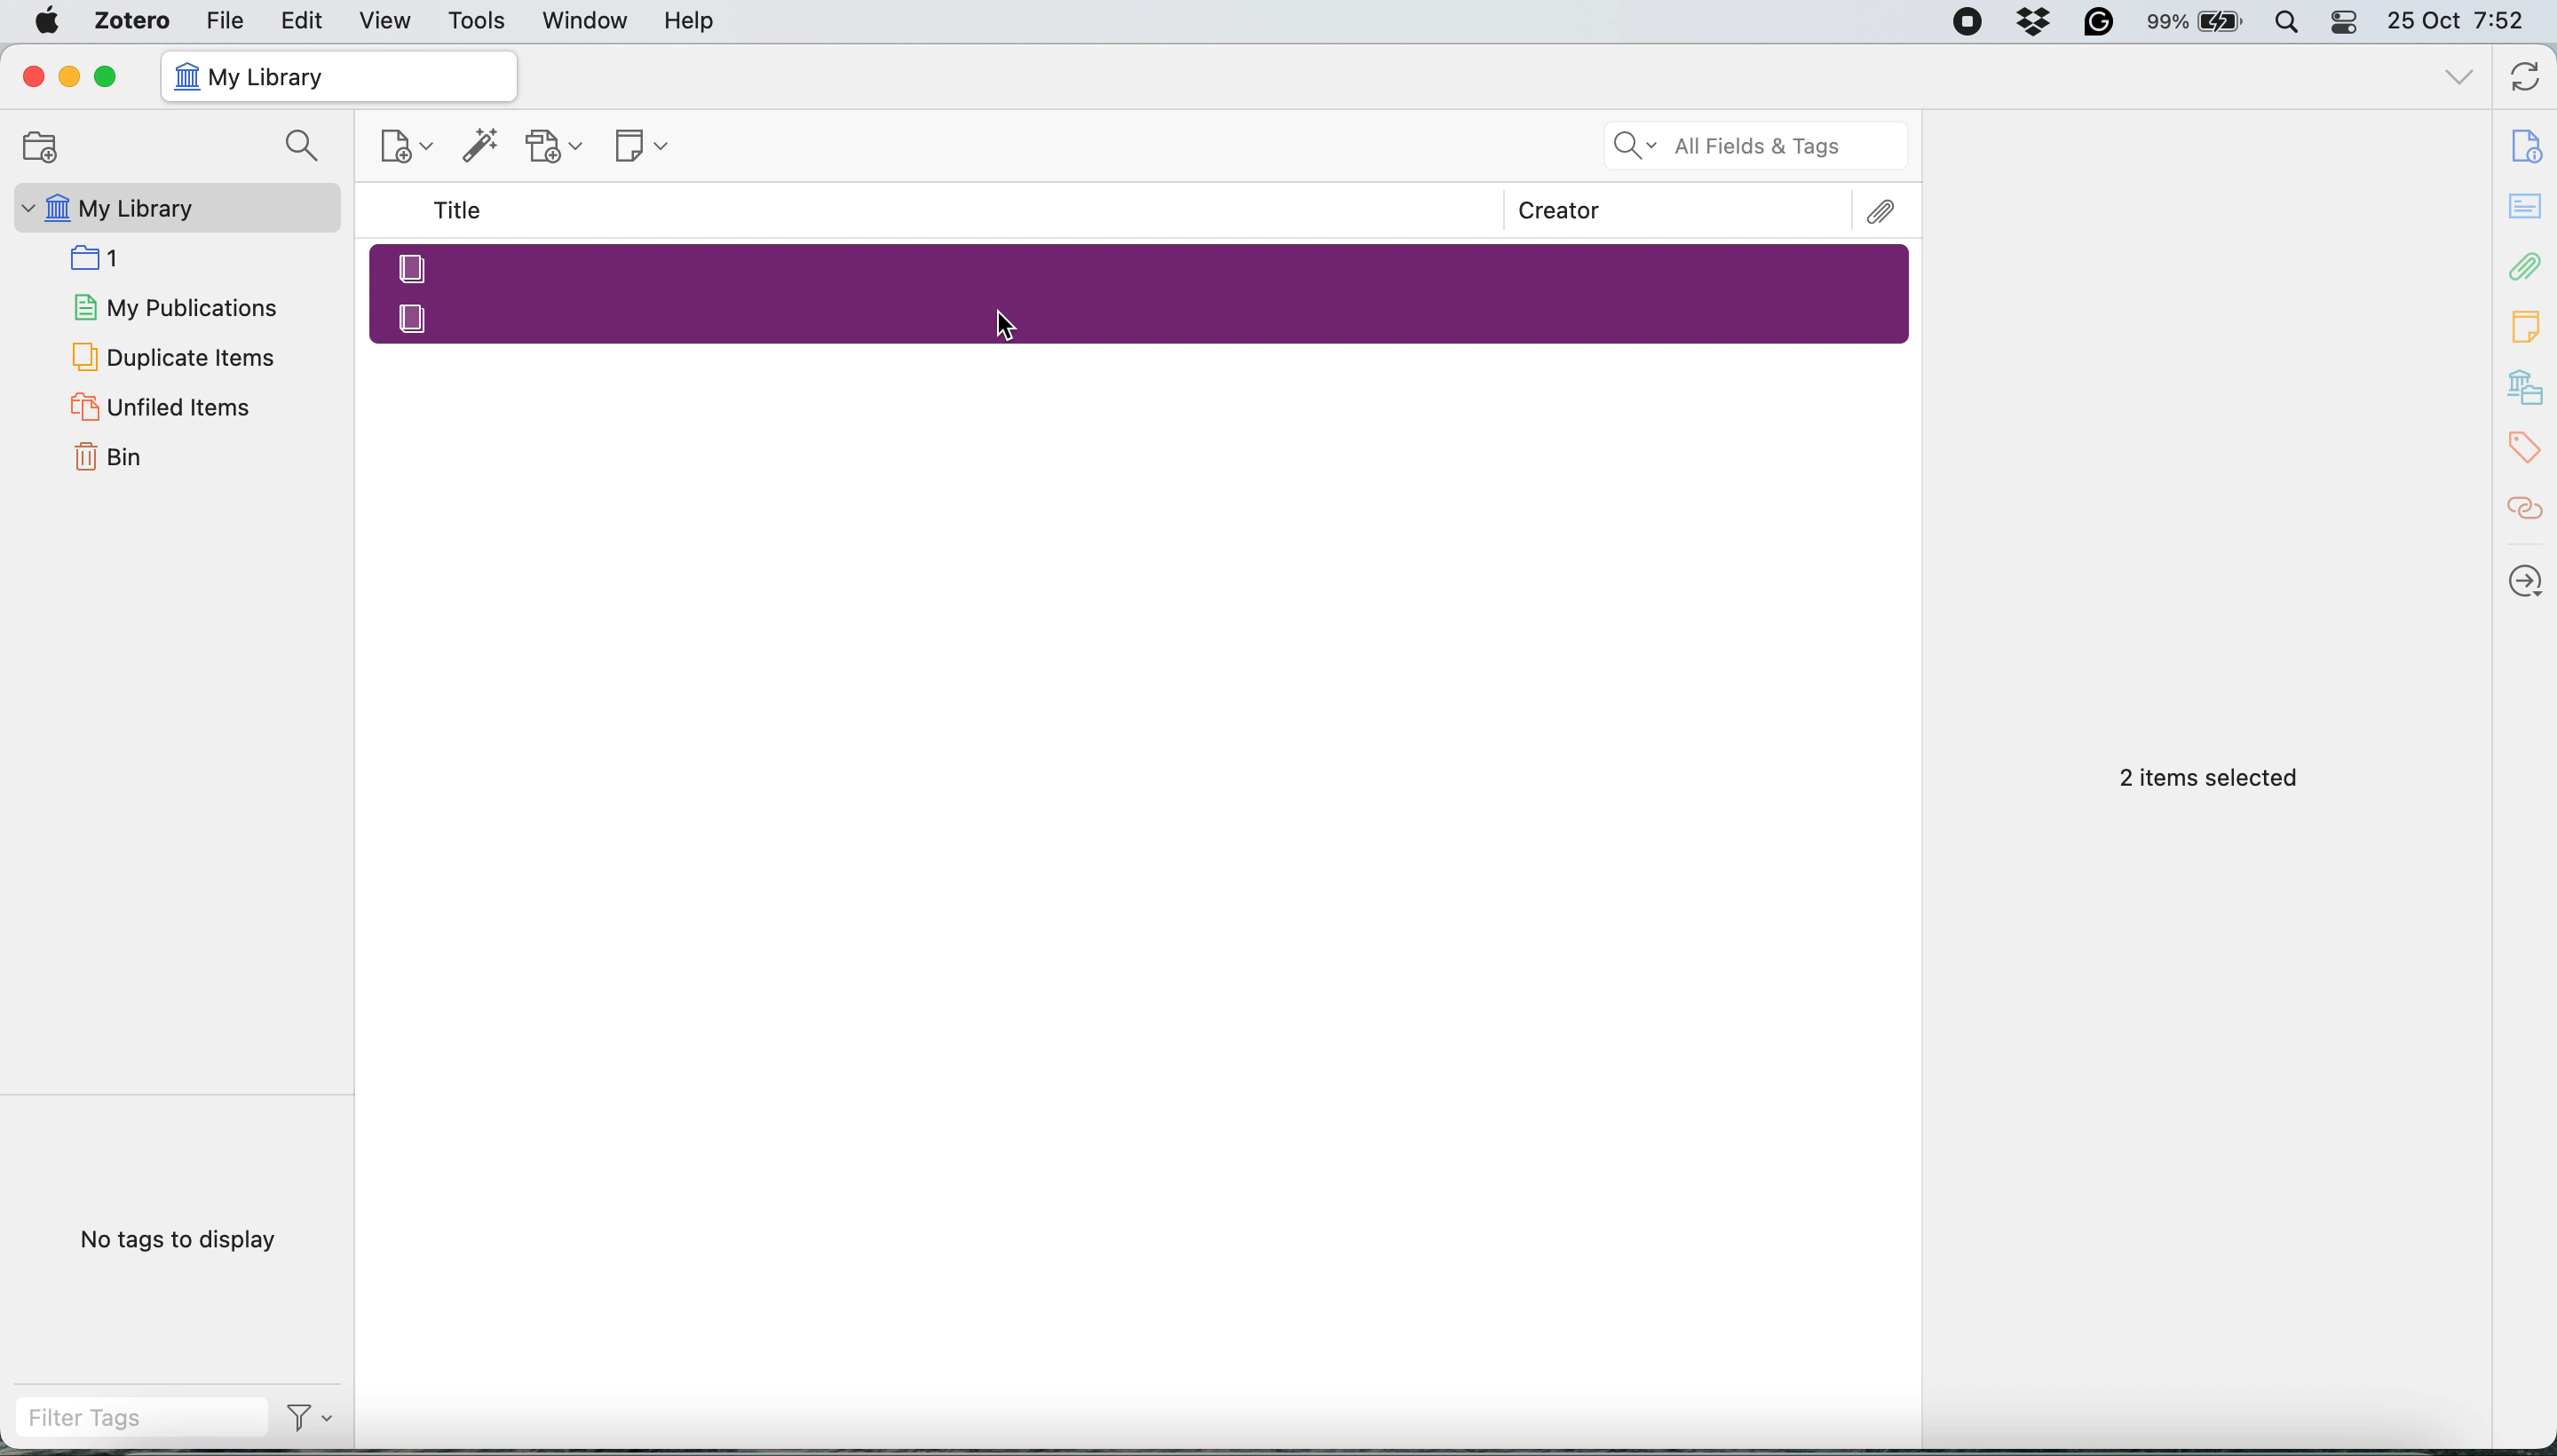 Image resolution: width=2557 pixels, height=1456 pixels. What do you see at coordinates (171, 355) in the screenshot?
I see `Duplicate Items` at bounding box center [171, 355].